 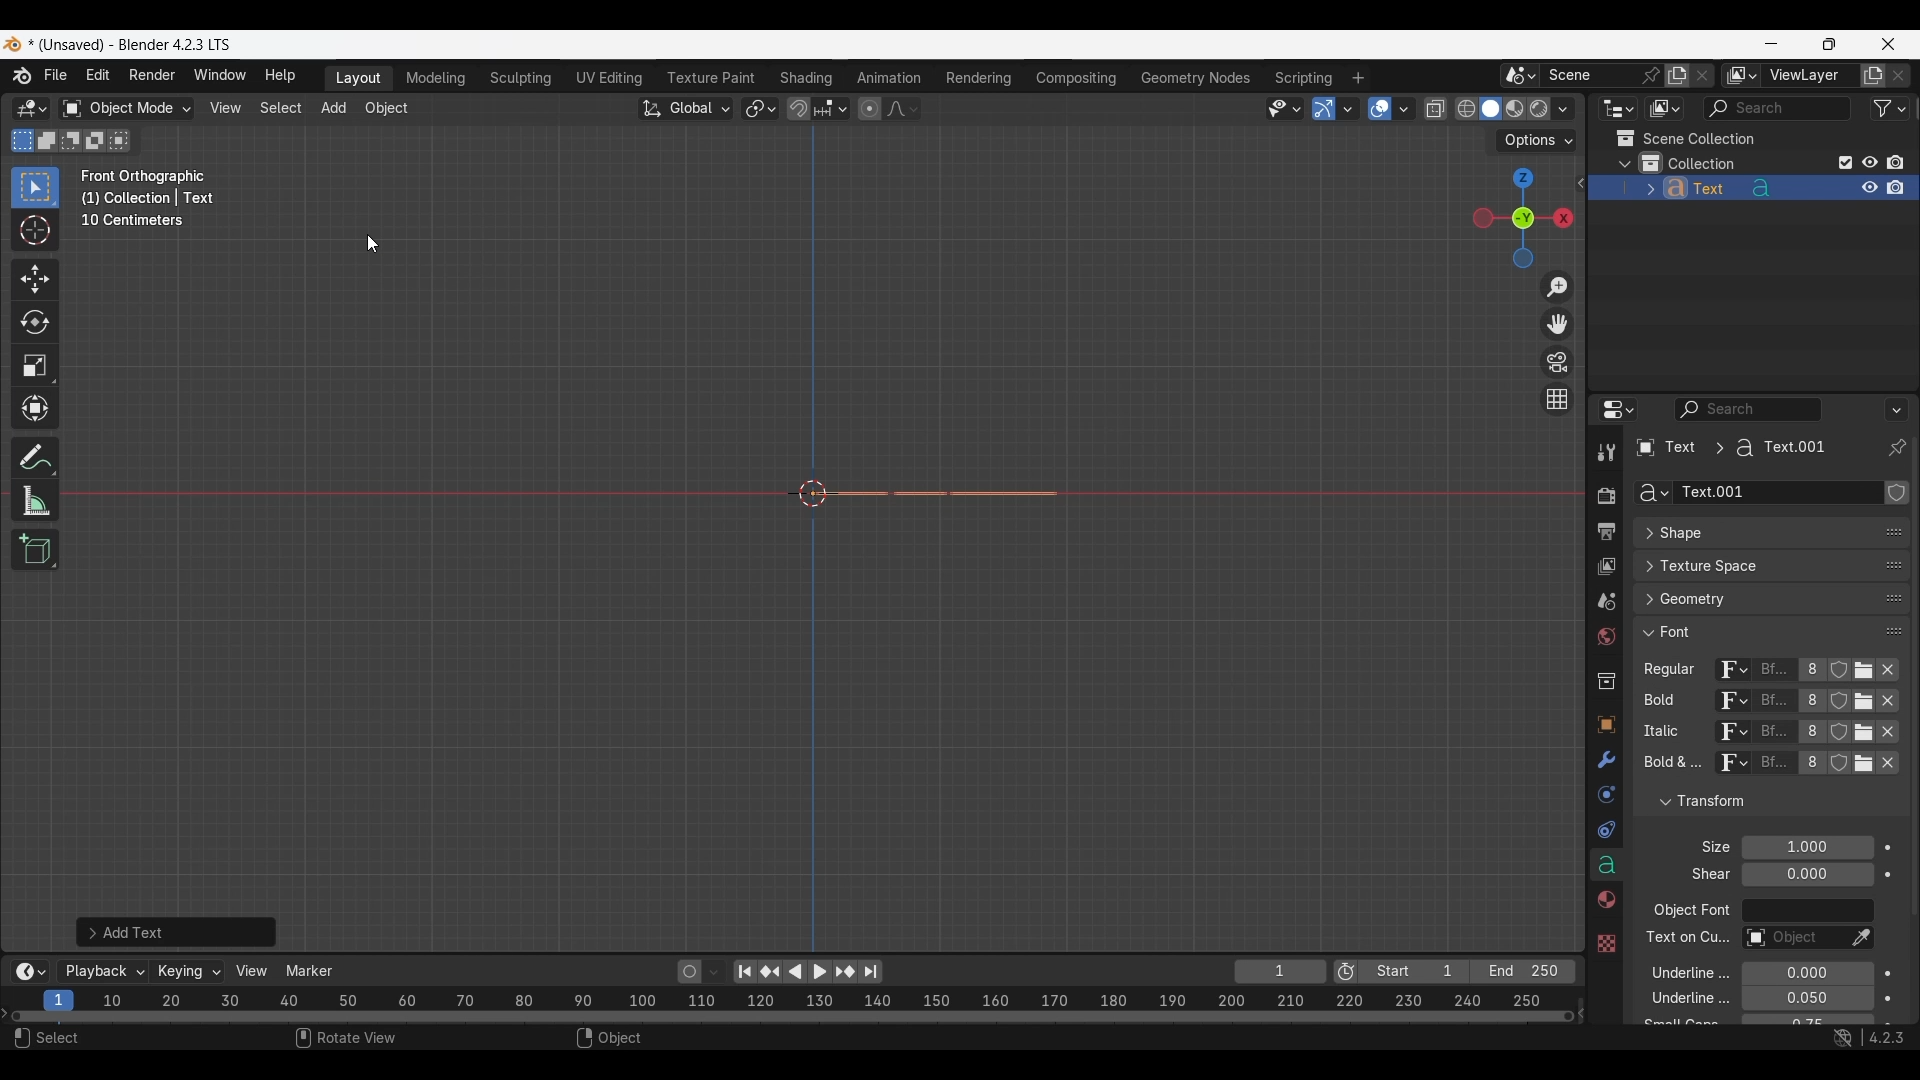 I want to click on Shading, so click(x=1562, y=109).